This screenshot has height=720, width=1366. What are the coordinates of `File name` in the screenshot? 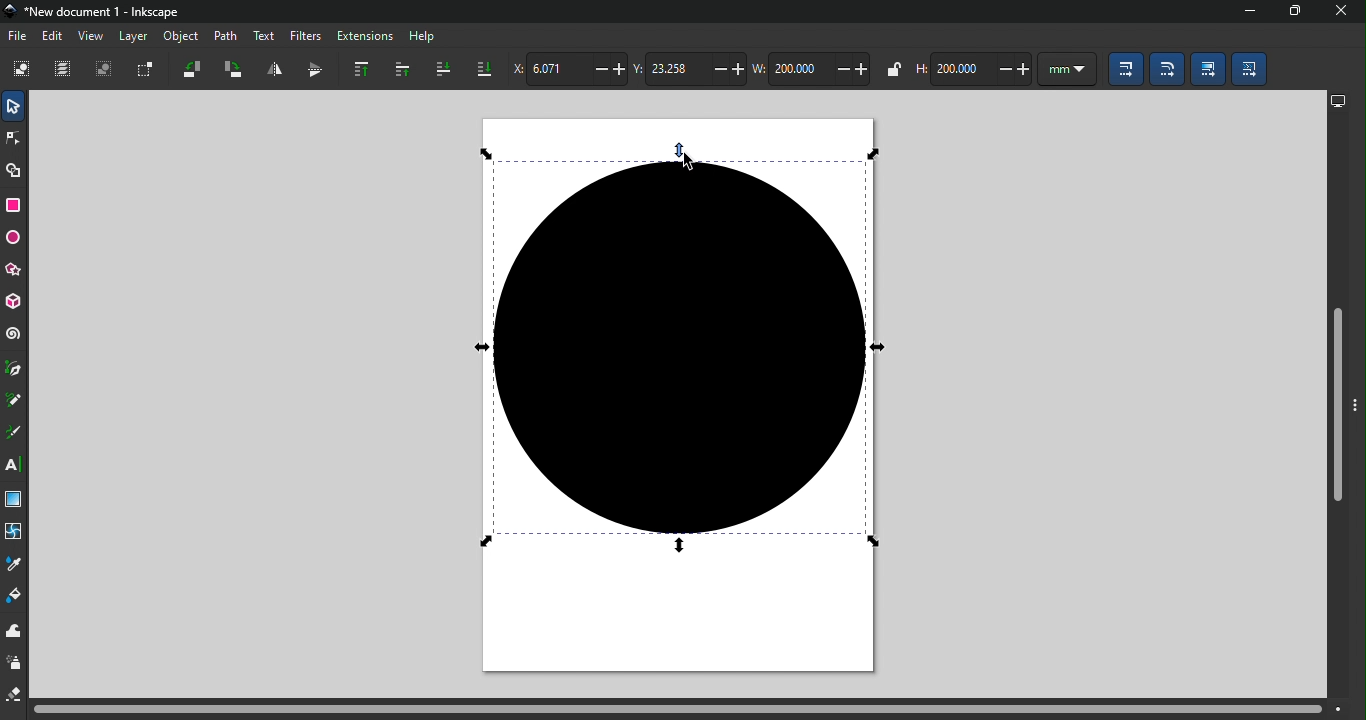 It's located at (95, 13).